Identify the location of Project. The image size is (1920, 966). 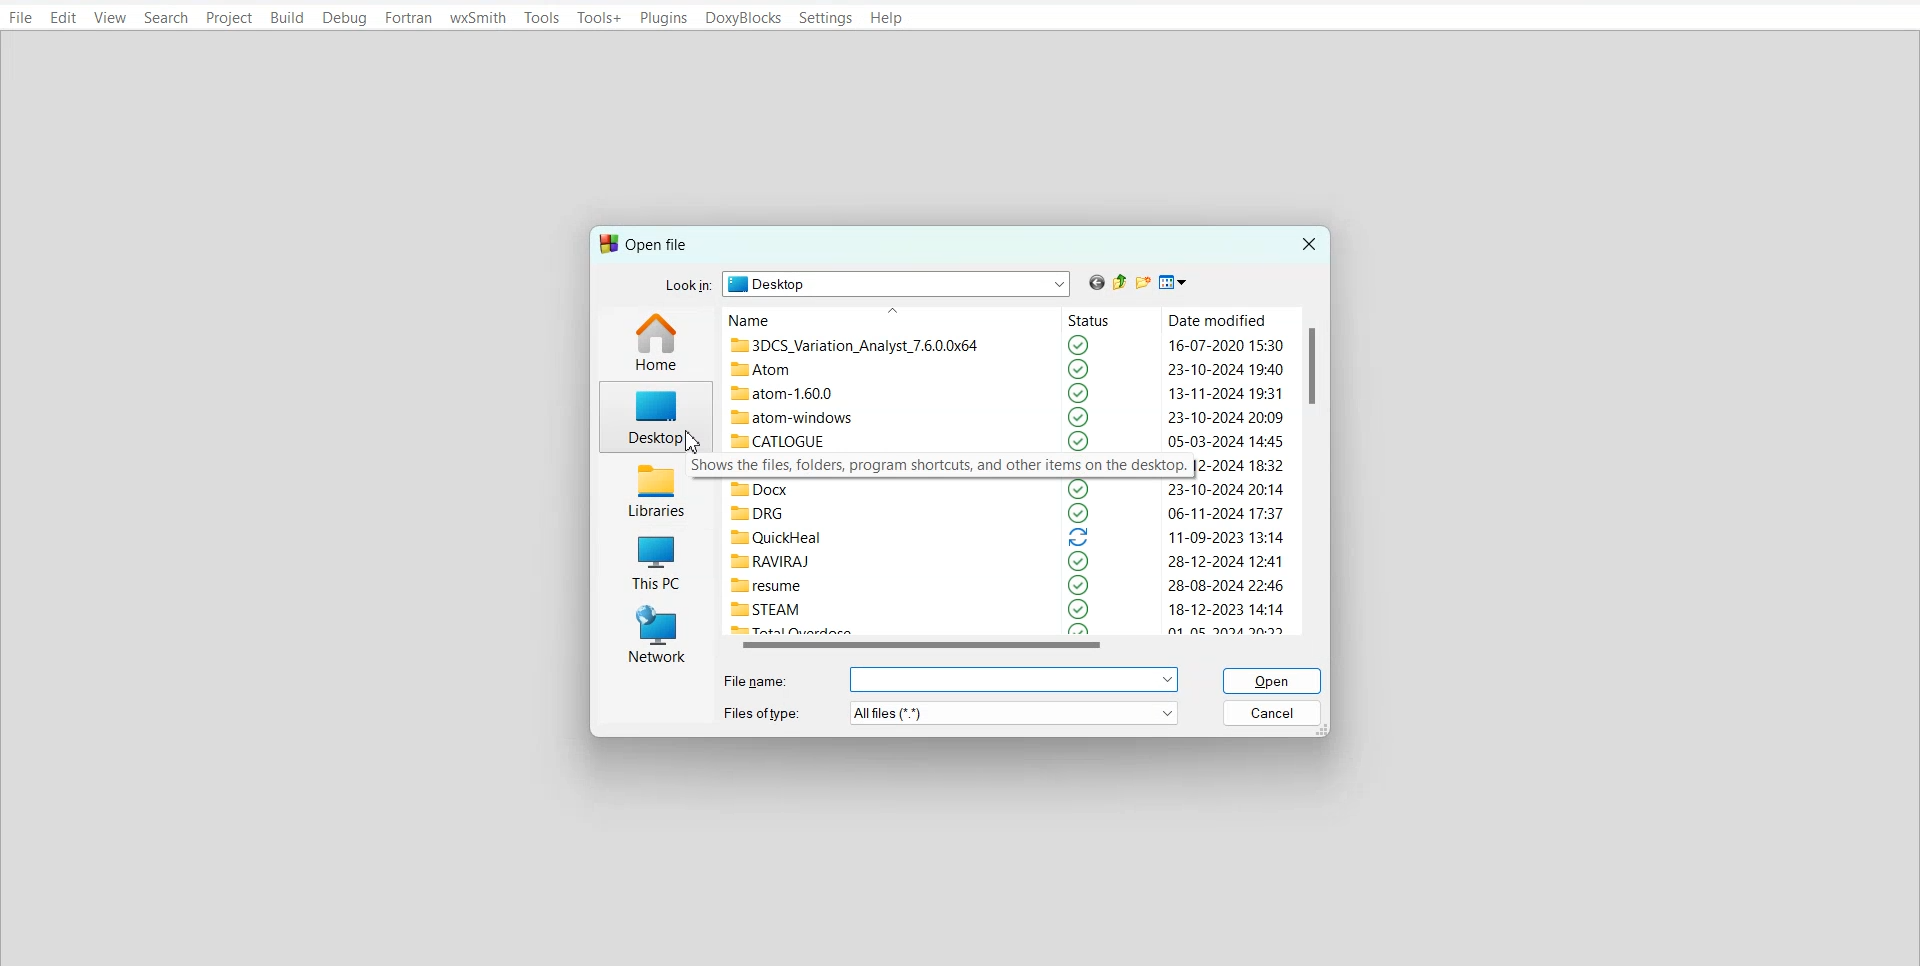
(228, 18).